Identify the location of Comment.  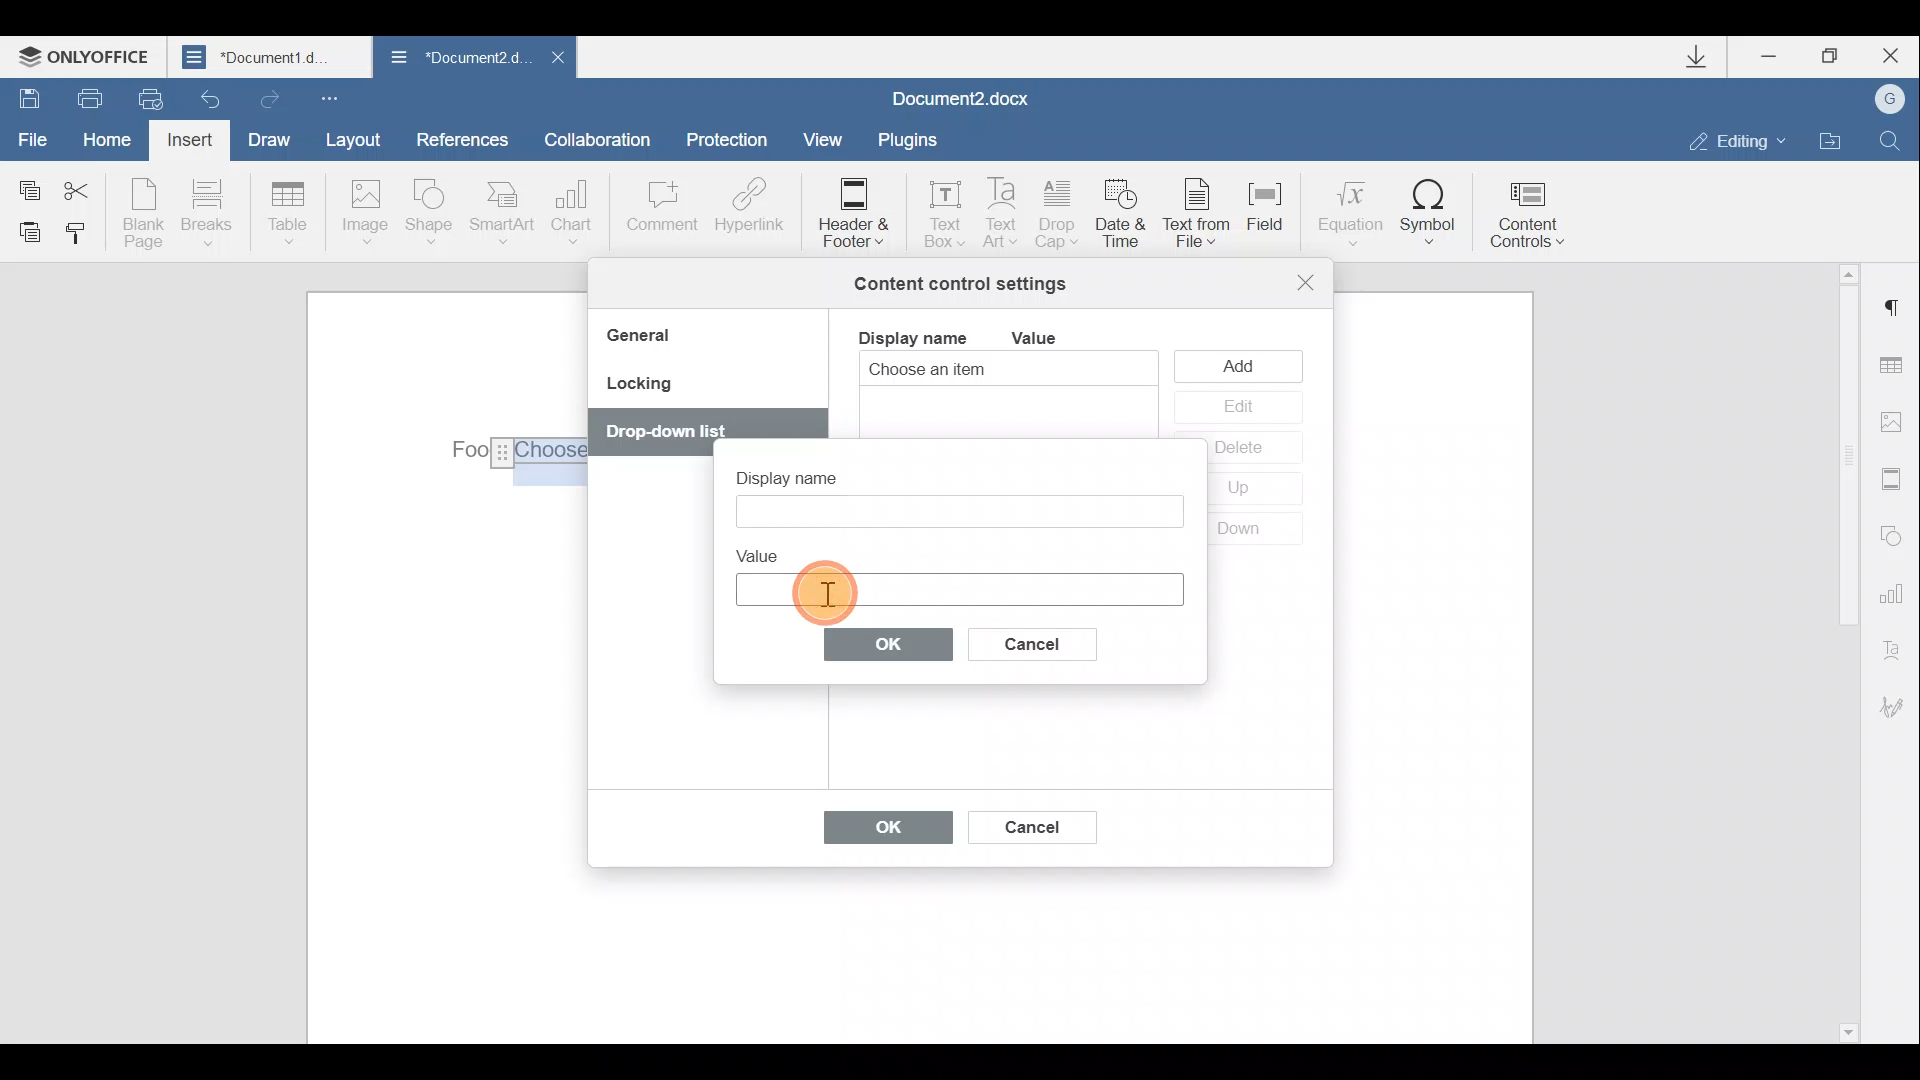
(661, 216).